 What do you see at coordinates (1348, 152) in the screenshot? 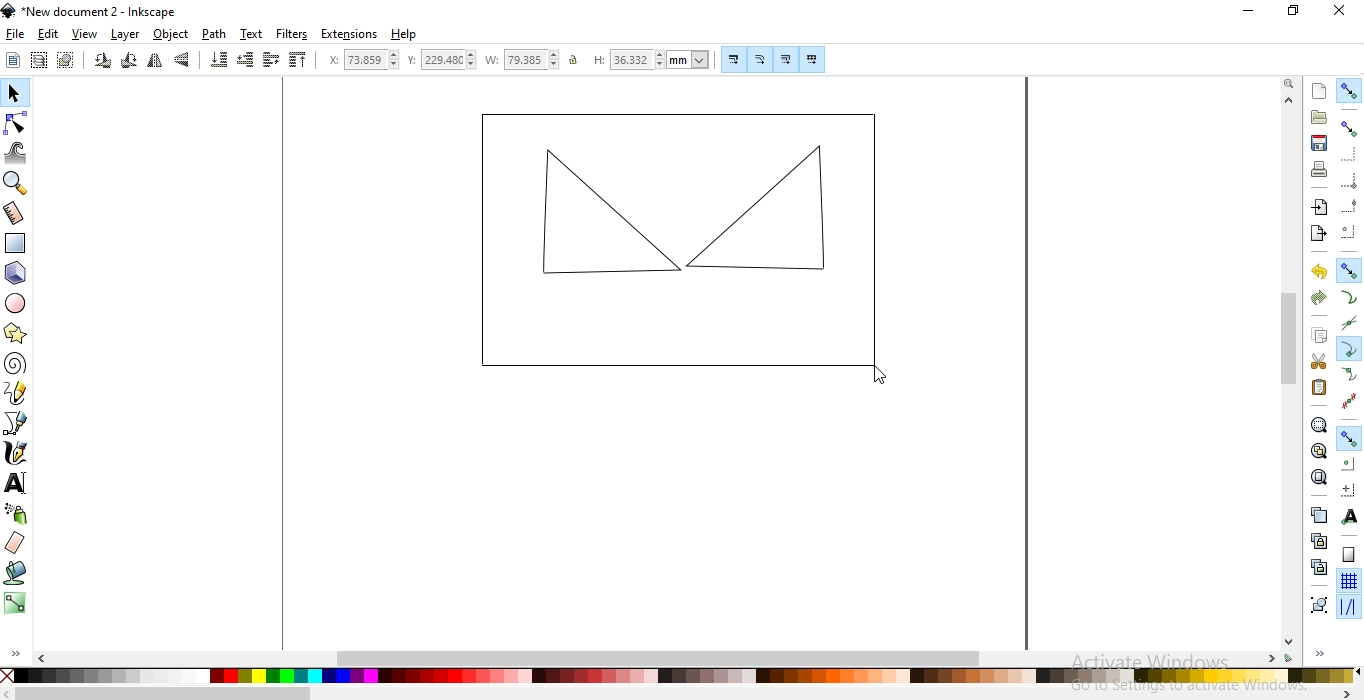
I see `snap to edges of bounding box` at bounding box center [1348, 152].